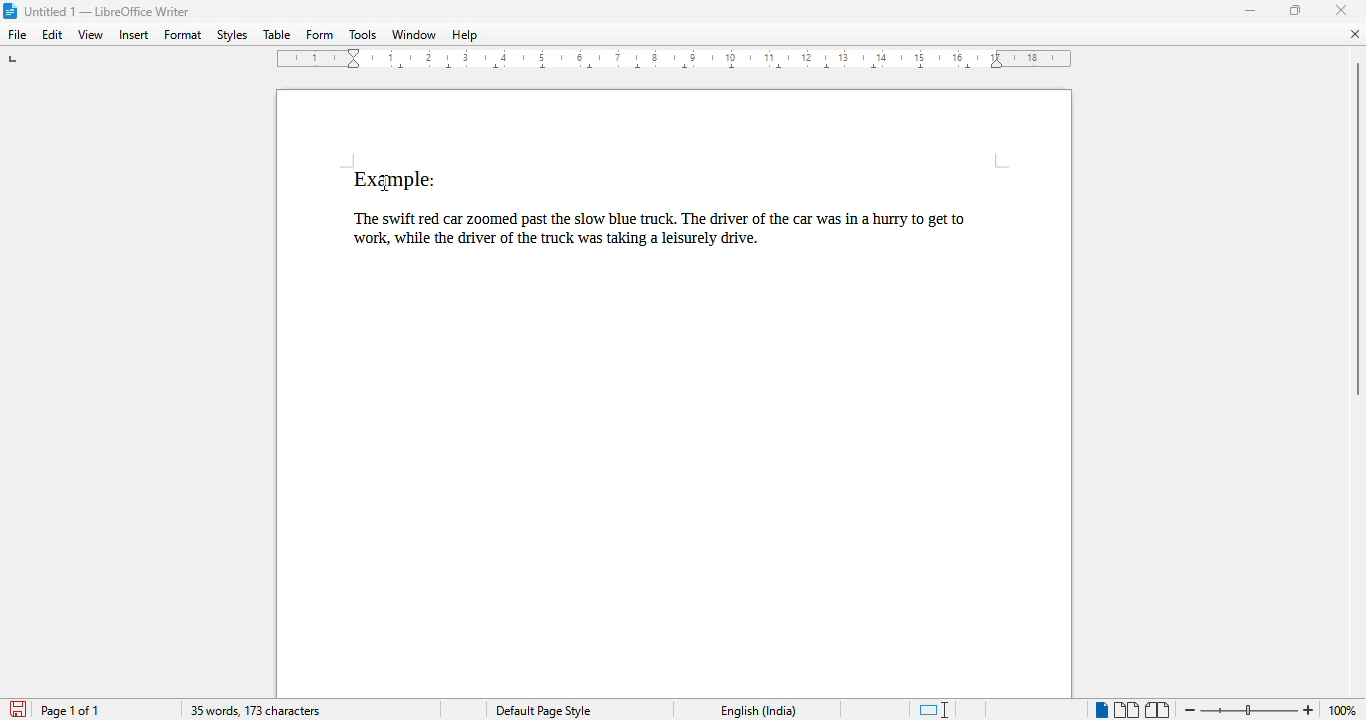  Describe the element at coordinates (385, 184) in the screenshot. I see `cursor` at that location.